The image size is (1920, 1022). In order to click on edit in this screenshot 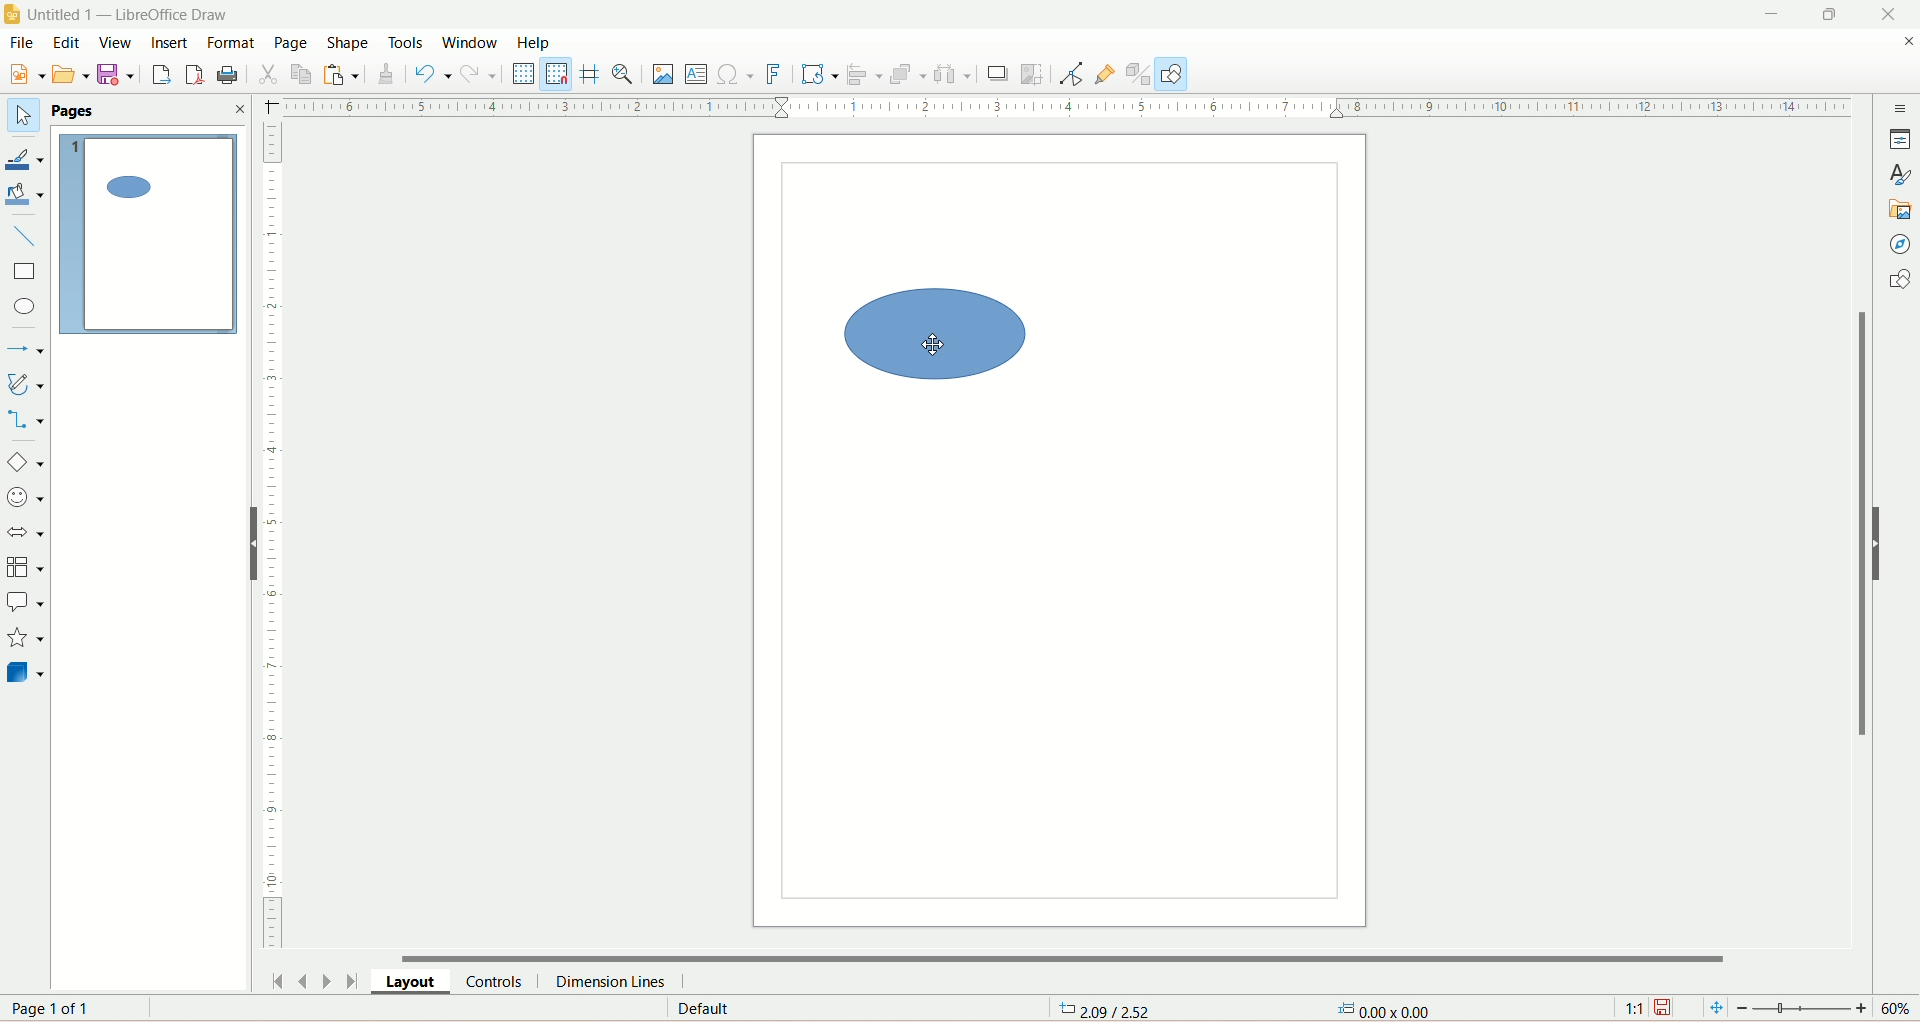, I will do `click(65, 42)`.